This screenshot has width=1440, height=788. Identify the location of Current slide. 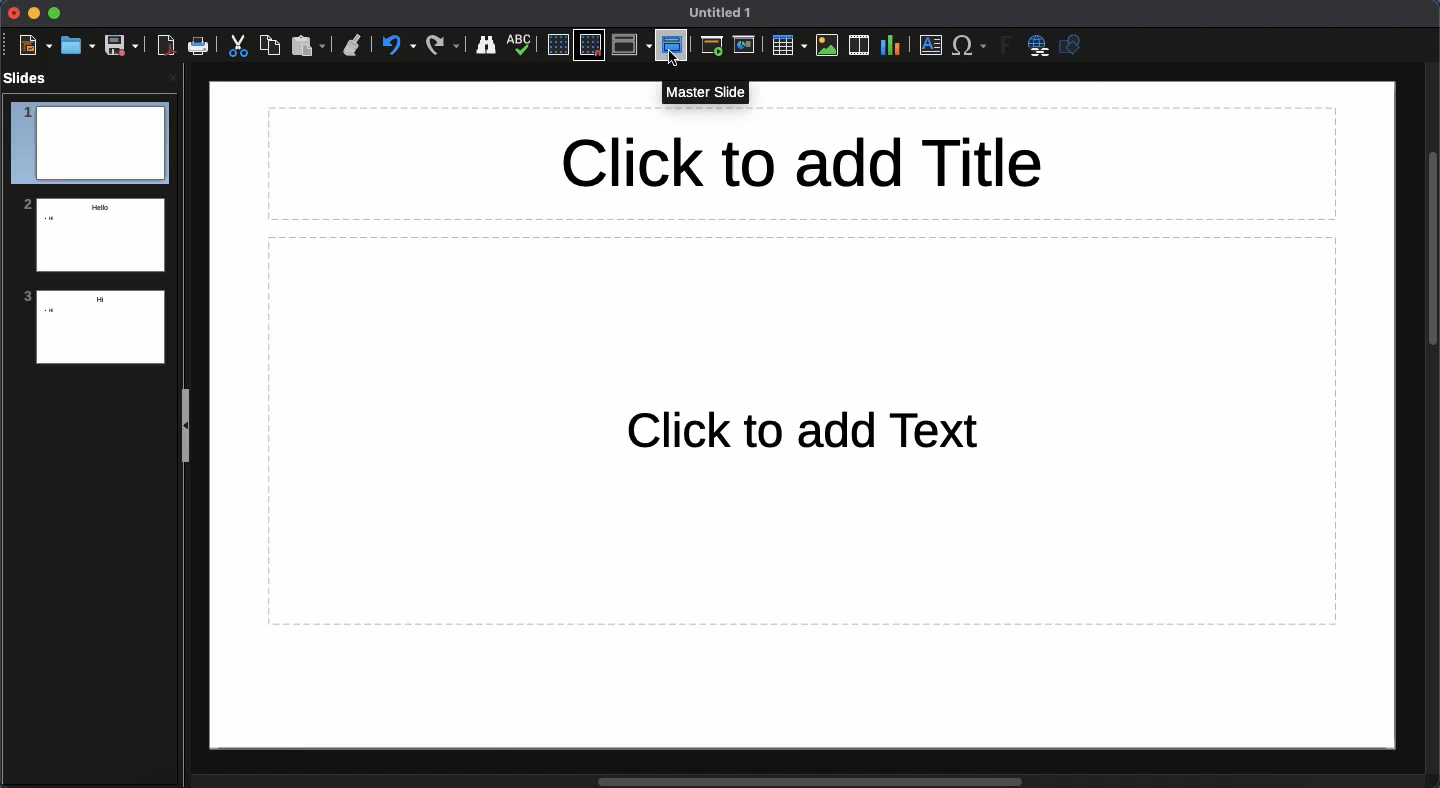
(746, 48).